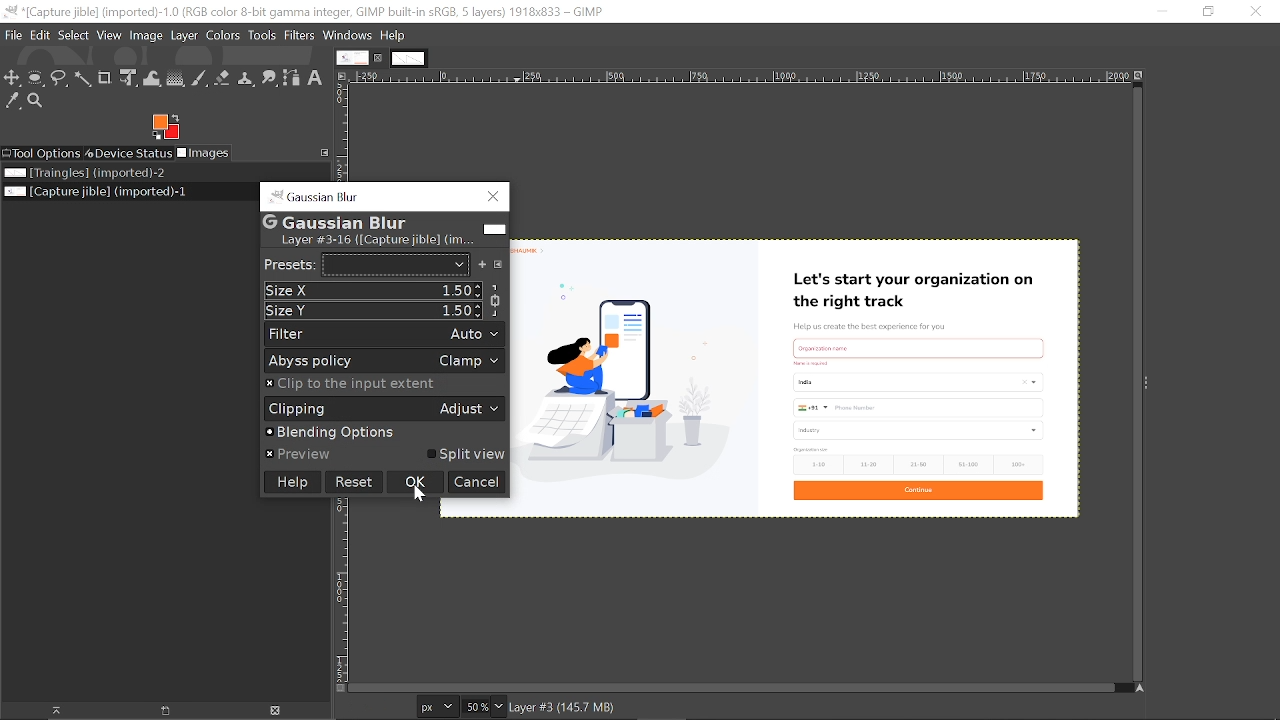  What do you see at coordinates (798, 377) in the screenshot?
I see `Current image` at bounding box center [798, 377].